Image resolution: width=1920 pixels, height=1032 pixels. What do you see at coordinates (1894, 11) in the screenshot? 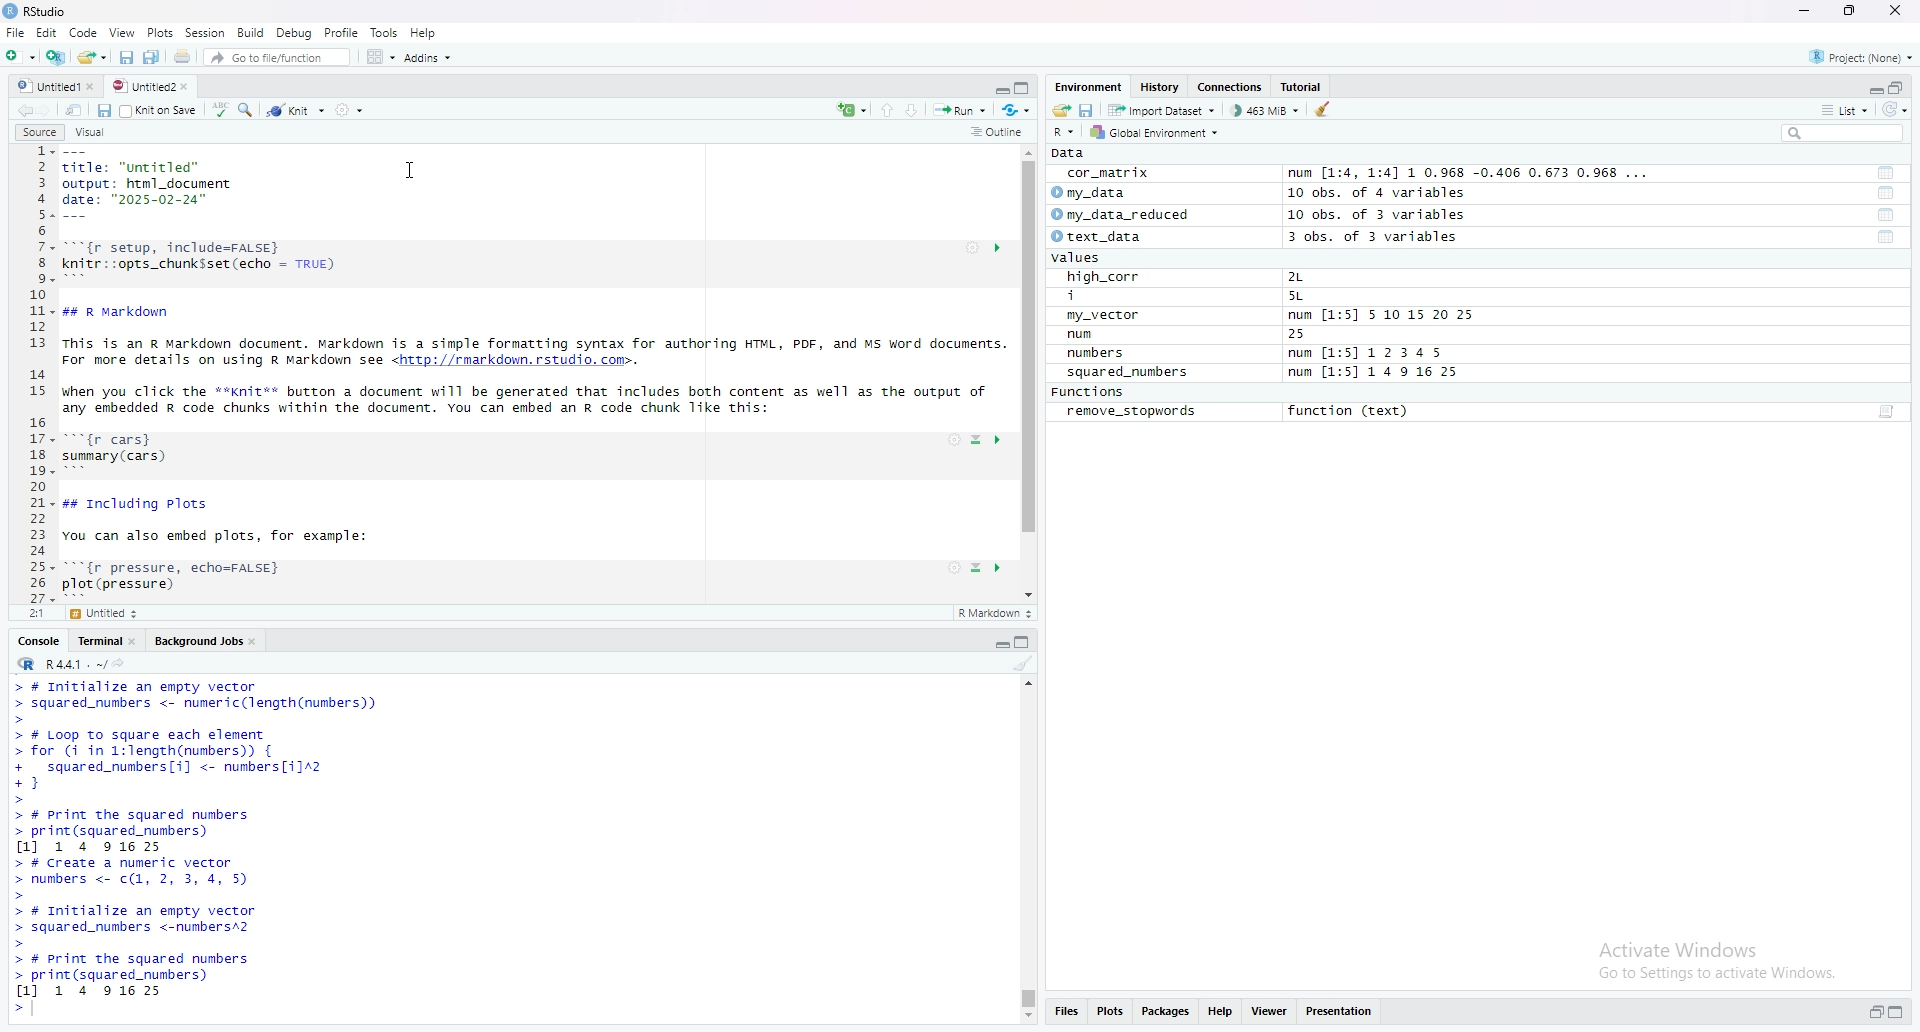
I see `Close` at bounding box center [1894, 11].